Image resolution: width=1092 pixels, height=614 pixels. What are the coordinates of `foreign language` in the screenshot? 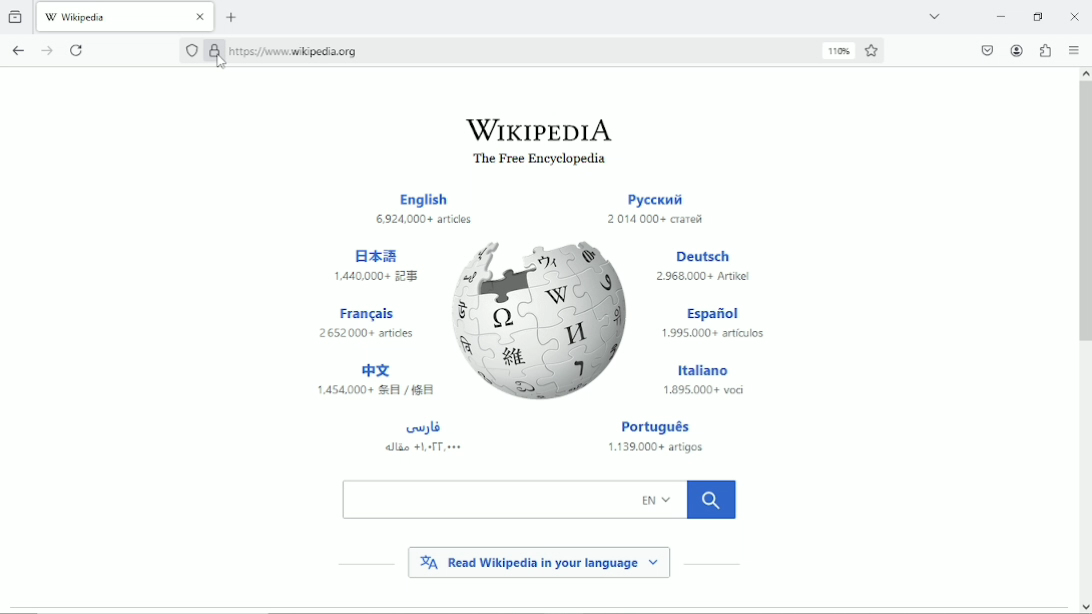 It's located at (423, 436).